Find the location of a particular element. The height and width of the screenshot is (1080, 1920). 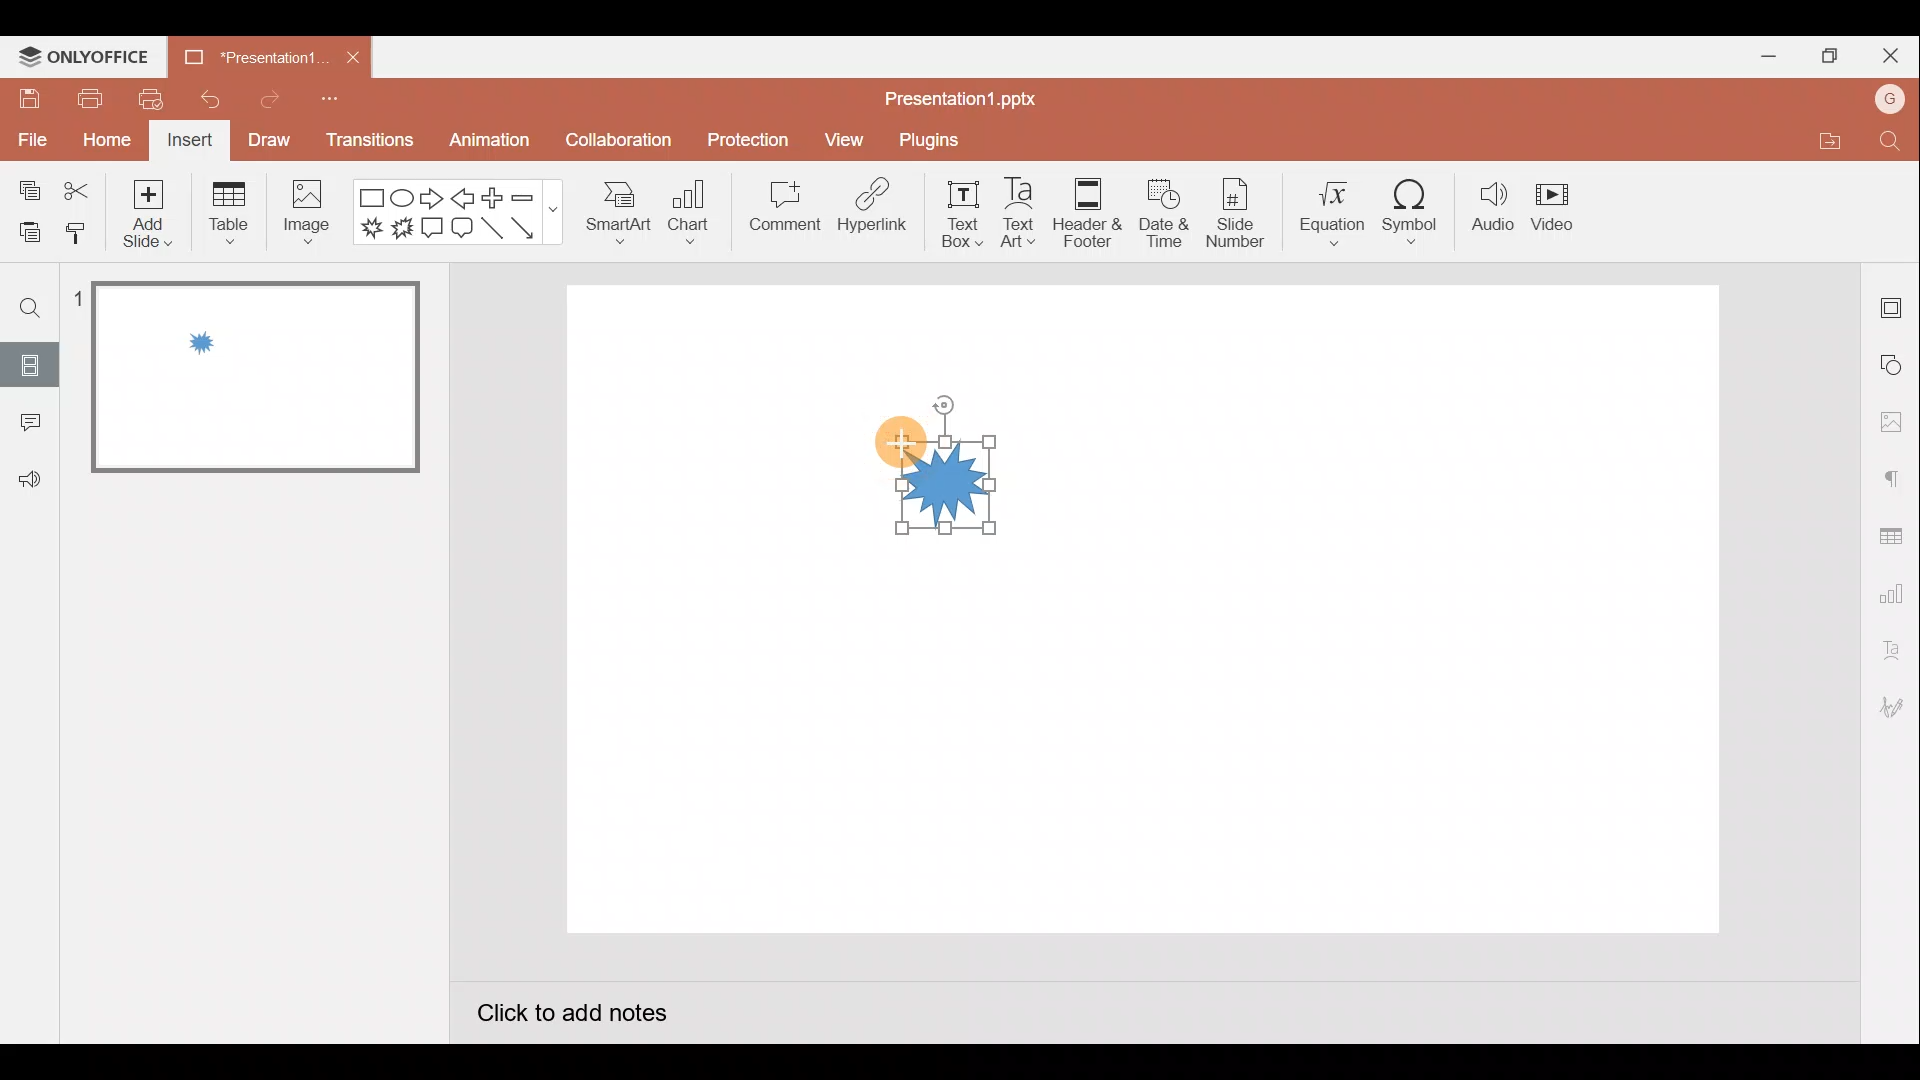

Text box is located at coordinates (948, 215).